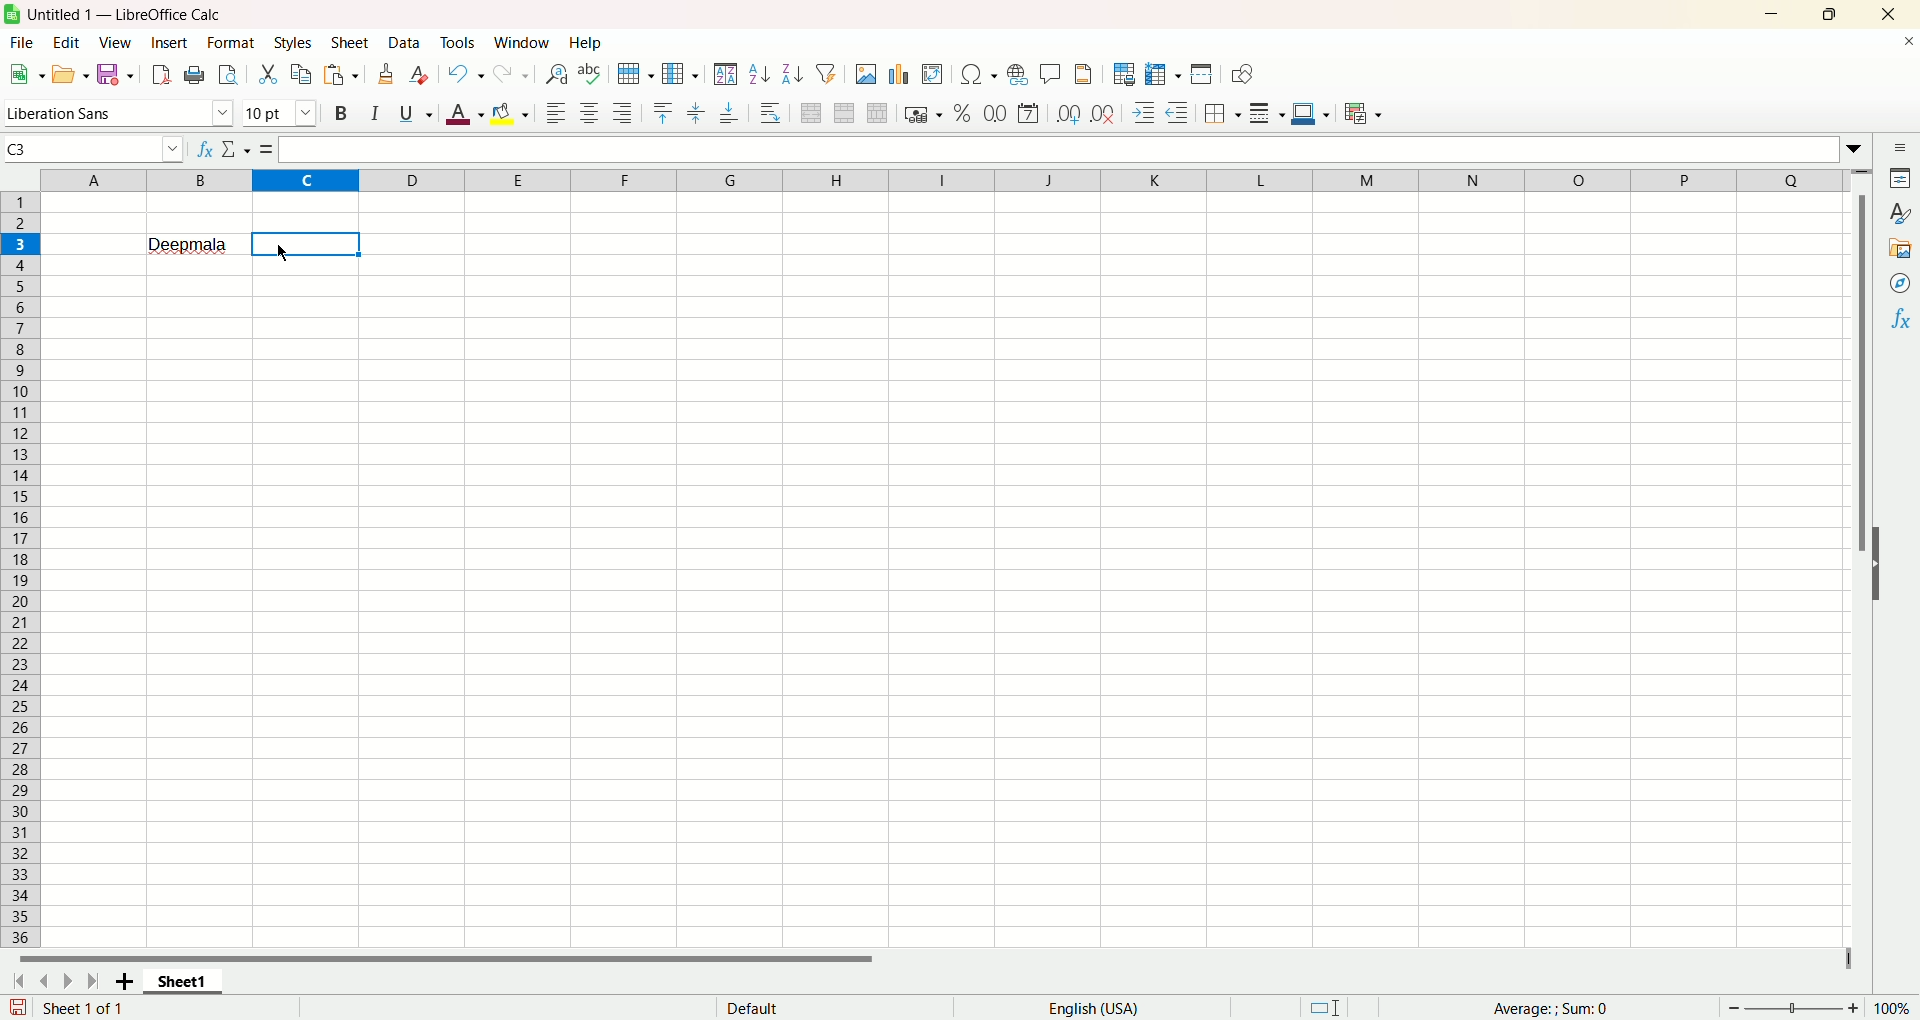 The image size is (1920, 1020). What do you see at coordinates (879, 113) in the screenshot?
I see `Unmerge` at bounding box center [879, 113].